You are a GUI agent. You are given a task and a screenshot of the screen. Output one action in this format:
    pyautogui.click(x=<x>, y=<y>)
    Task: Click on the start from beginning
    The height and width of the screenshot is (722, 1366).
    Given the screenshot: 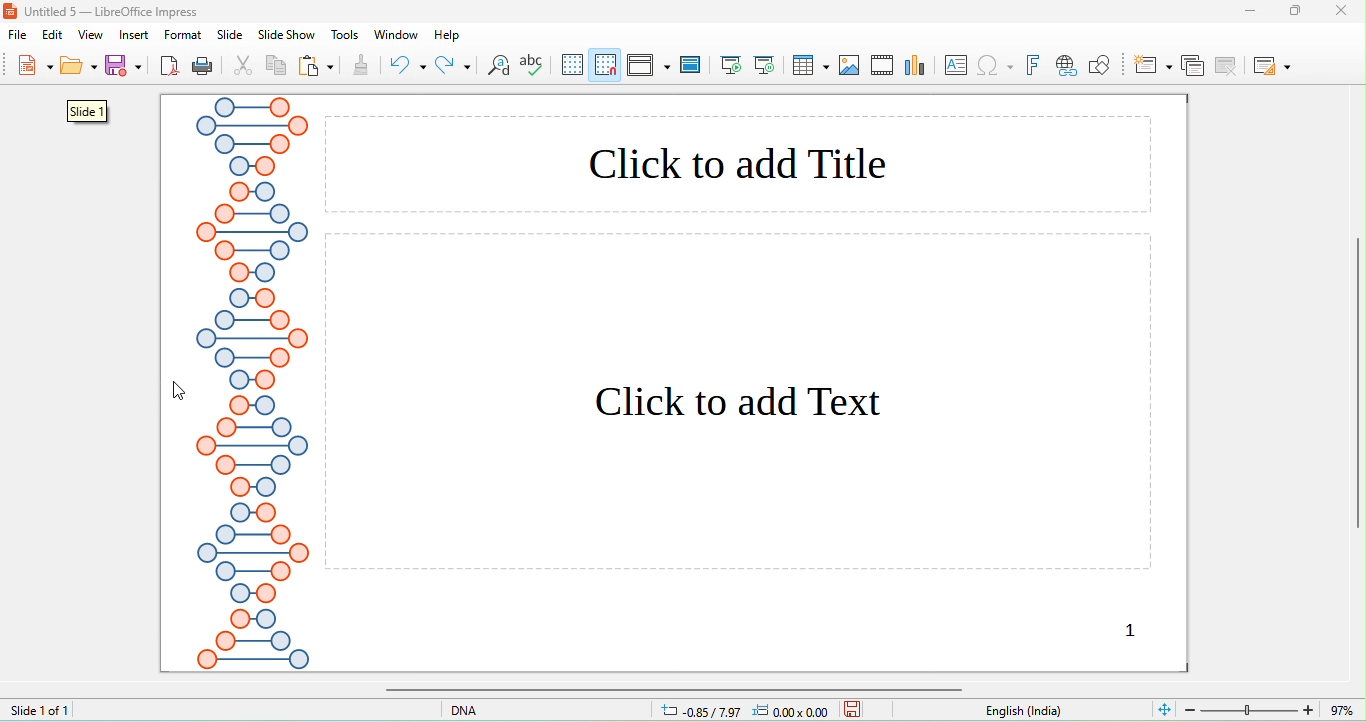 What is the action you would take?
    pyautogui.click(x=732, y=65)
    